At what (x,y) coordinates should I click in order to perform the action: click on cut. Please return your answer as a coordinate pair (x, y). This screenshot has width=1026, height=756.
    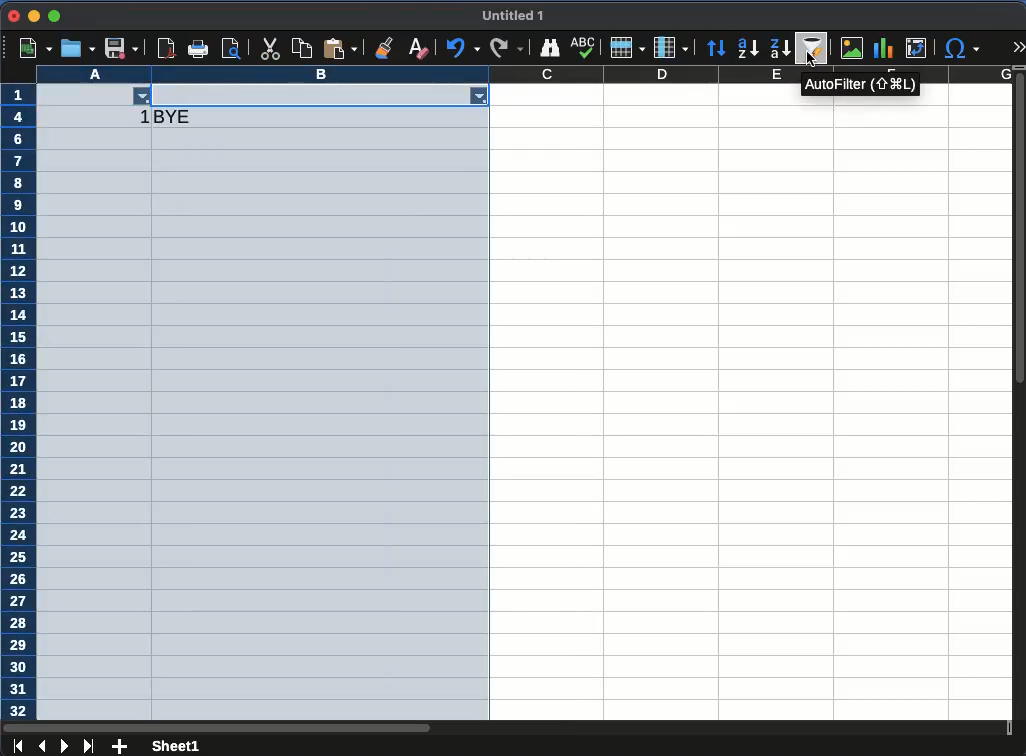
    Looking at the image, I should click on (268, 49).